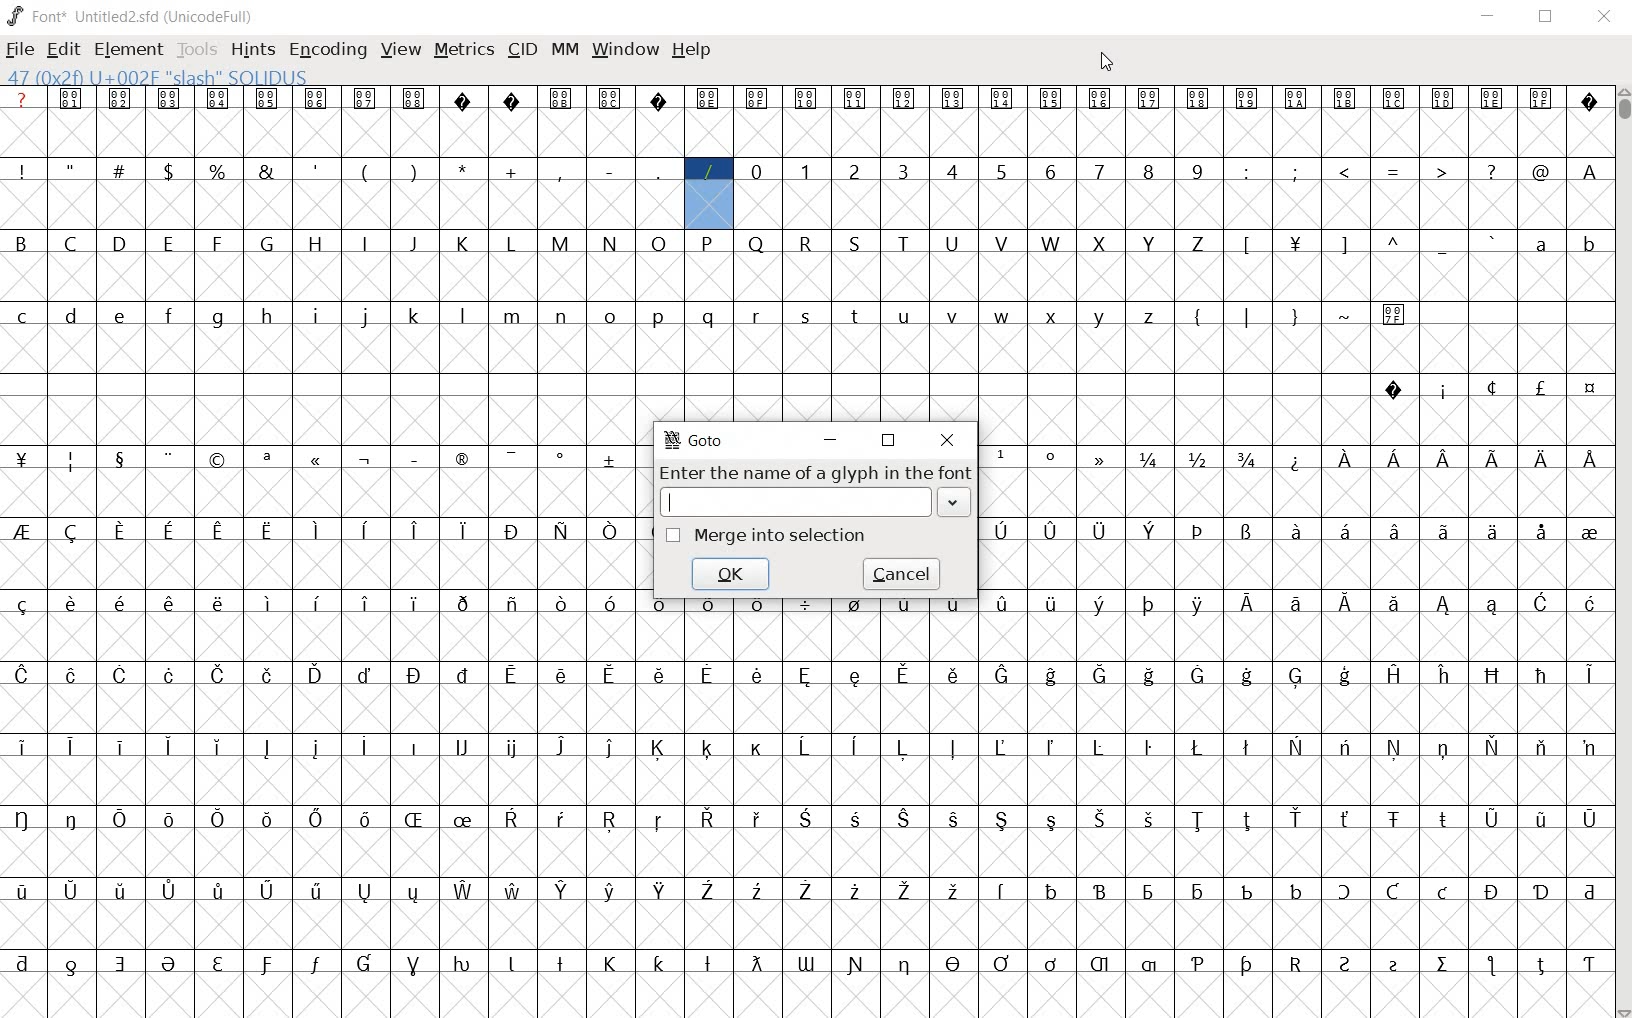 This screenshot has width=1632, height=1018. What do you see at coordinates (1099, 675) in the screenshot?
I see `glyph` at bounding box center [1099, 675].